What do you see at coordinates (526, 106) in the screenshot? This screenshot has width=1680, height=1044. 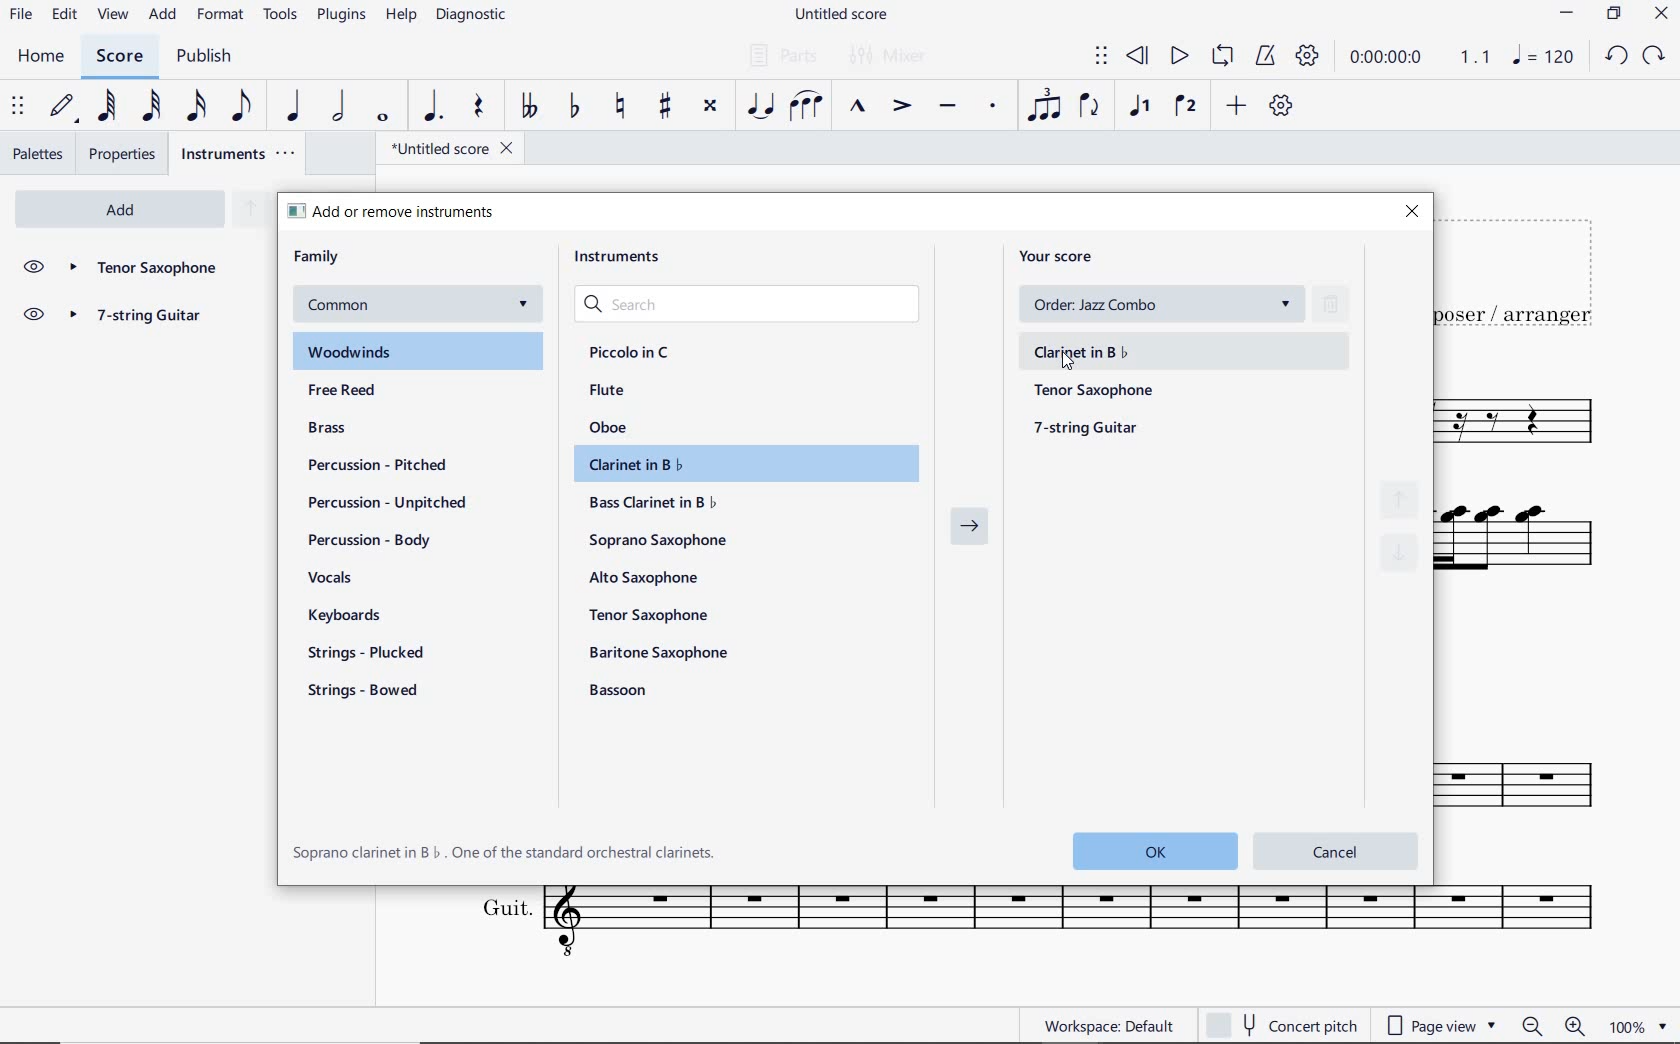 I see `TOGGLE-DOUBLE FLAT` at bounding box center [526, 106].